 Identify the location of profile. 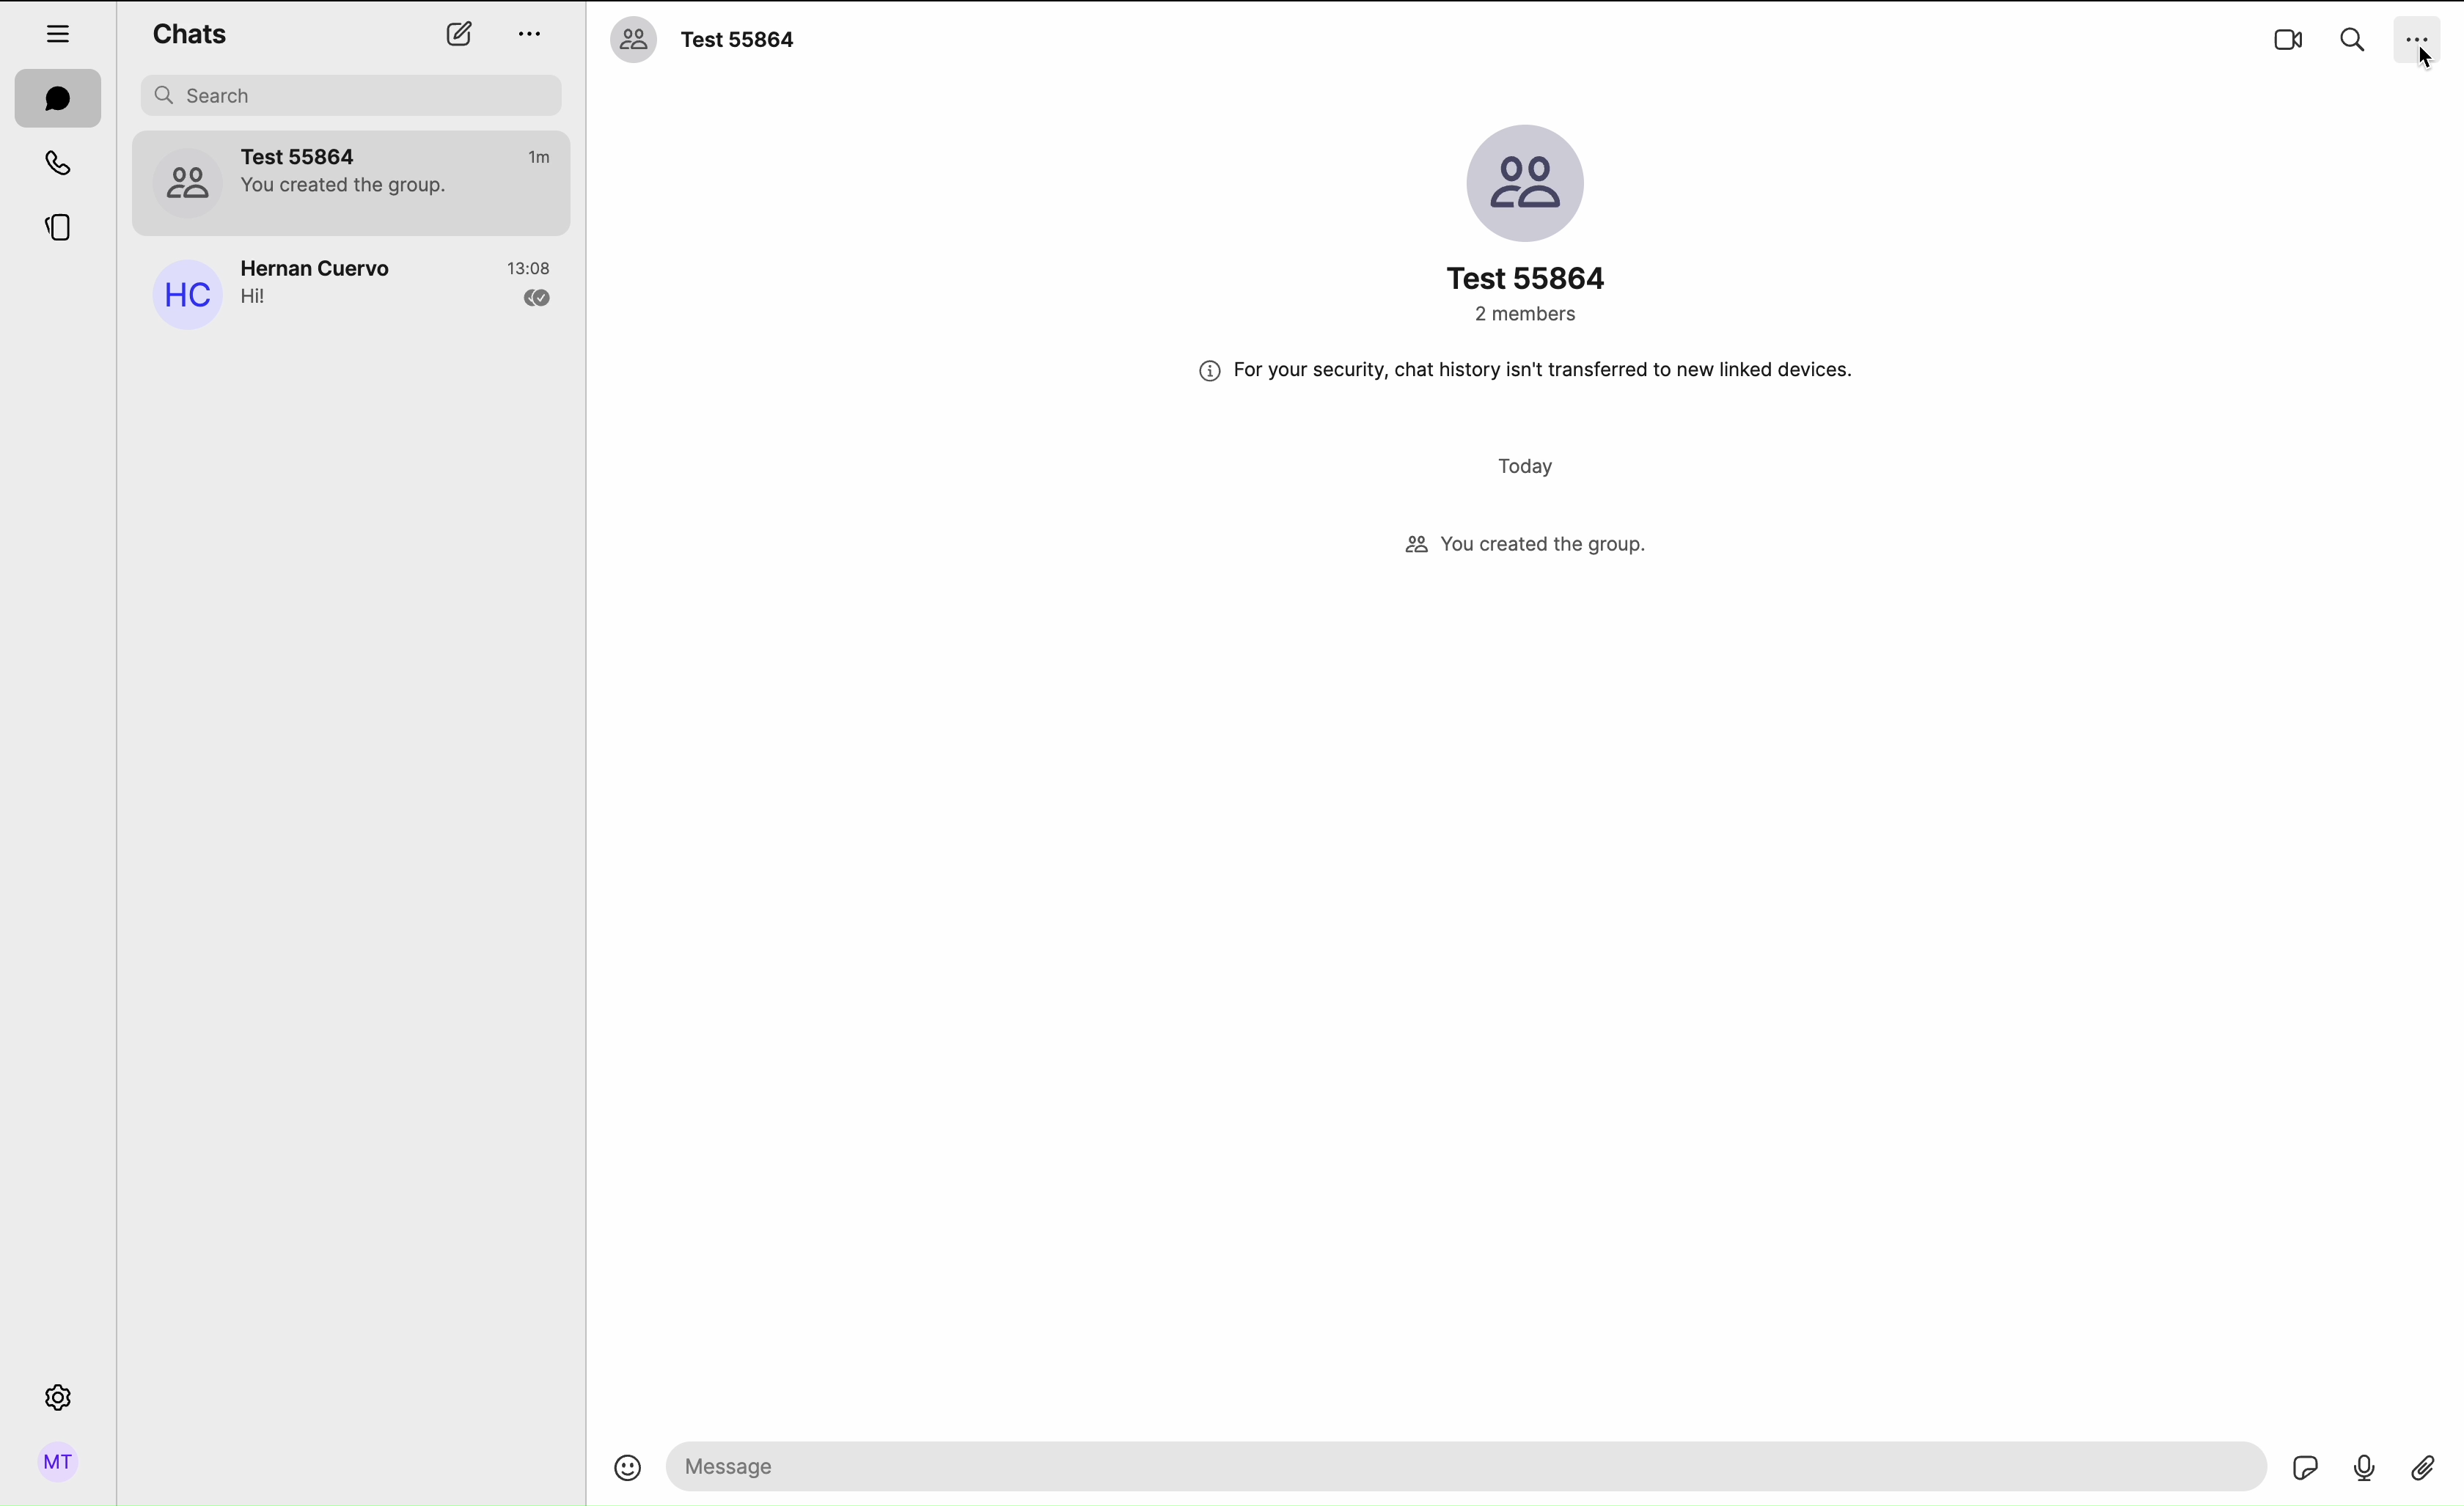
(55, 1462).